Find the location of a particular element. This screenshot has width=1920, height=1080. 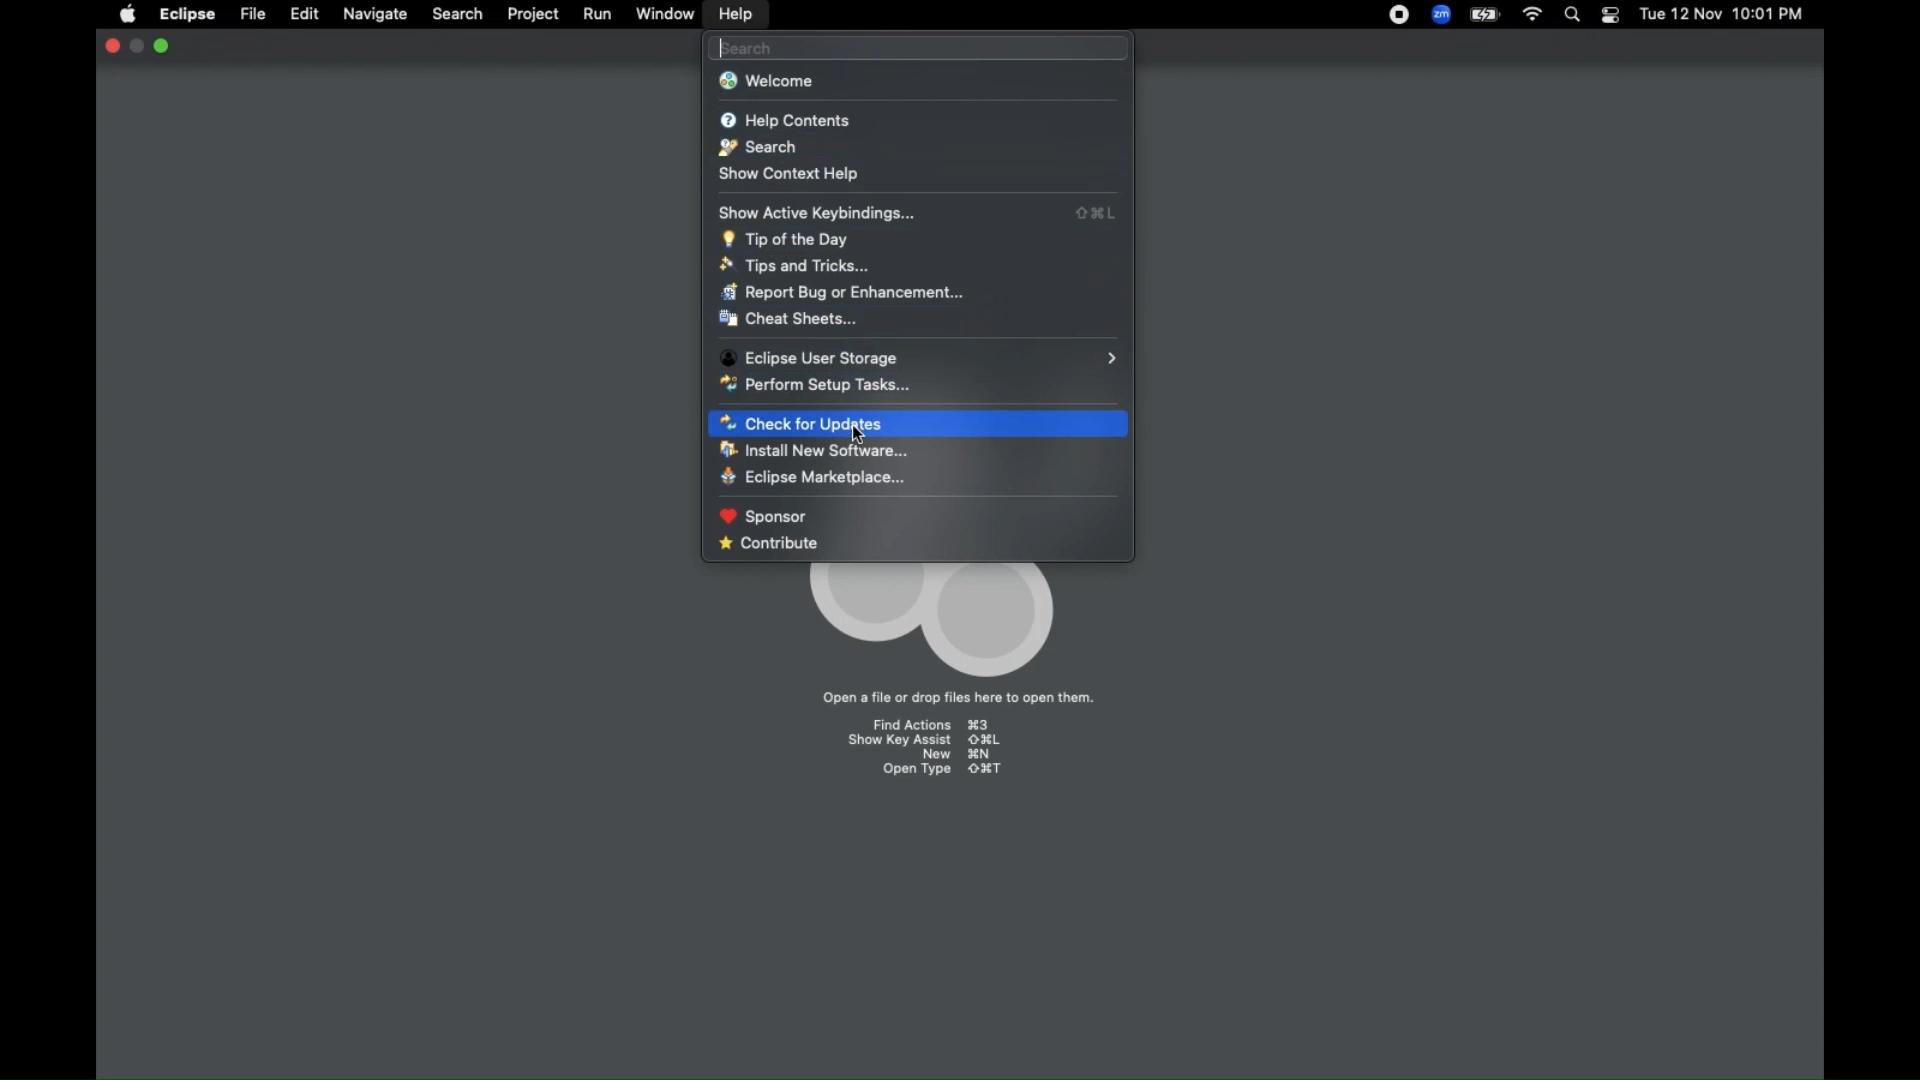

Charge is located at coordinates (1485, 15).